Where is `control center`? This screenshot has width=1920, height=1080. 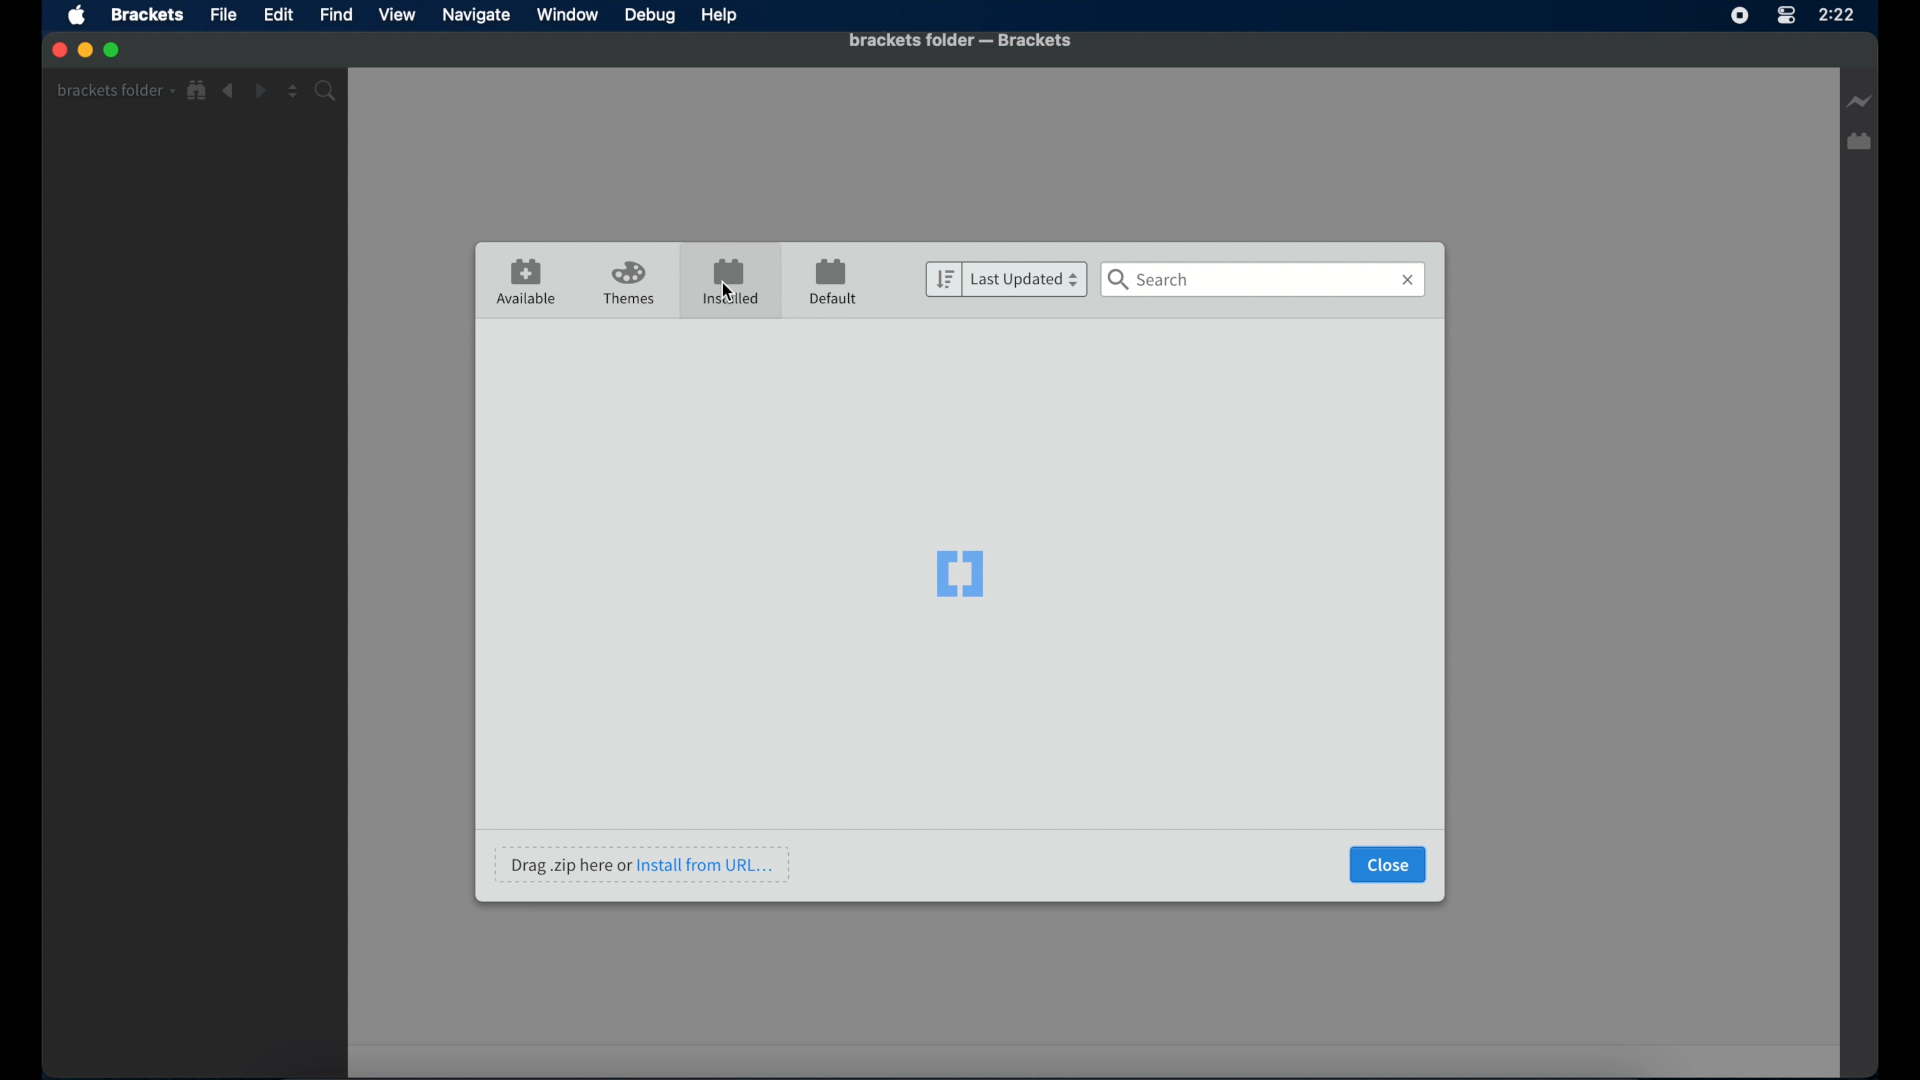 control center is located at coordinates (1785, 16).